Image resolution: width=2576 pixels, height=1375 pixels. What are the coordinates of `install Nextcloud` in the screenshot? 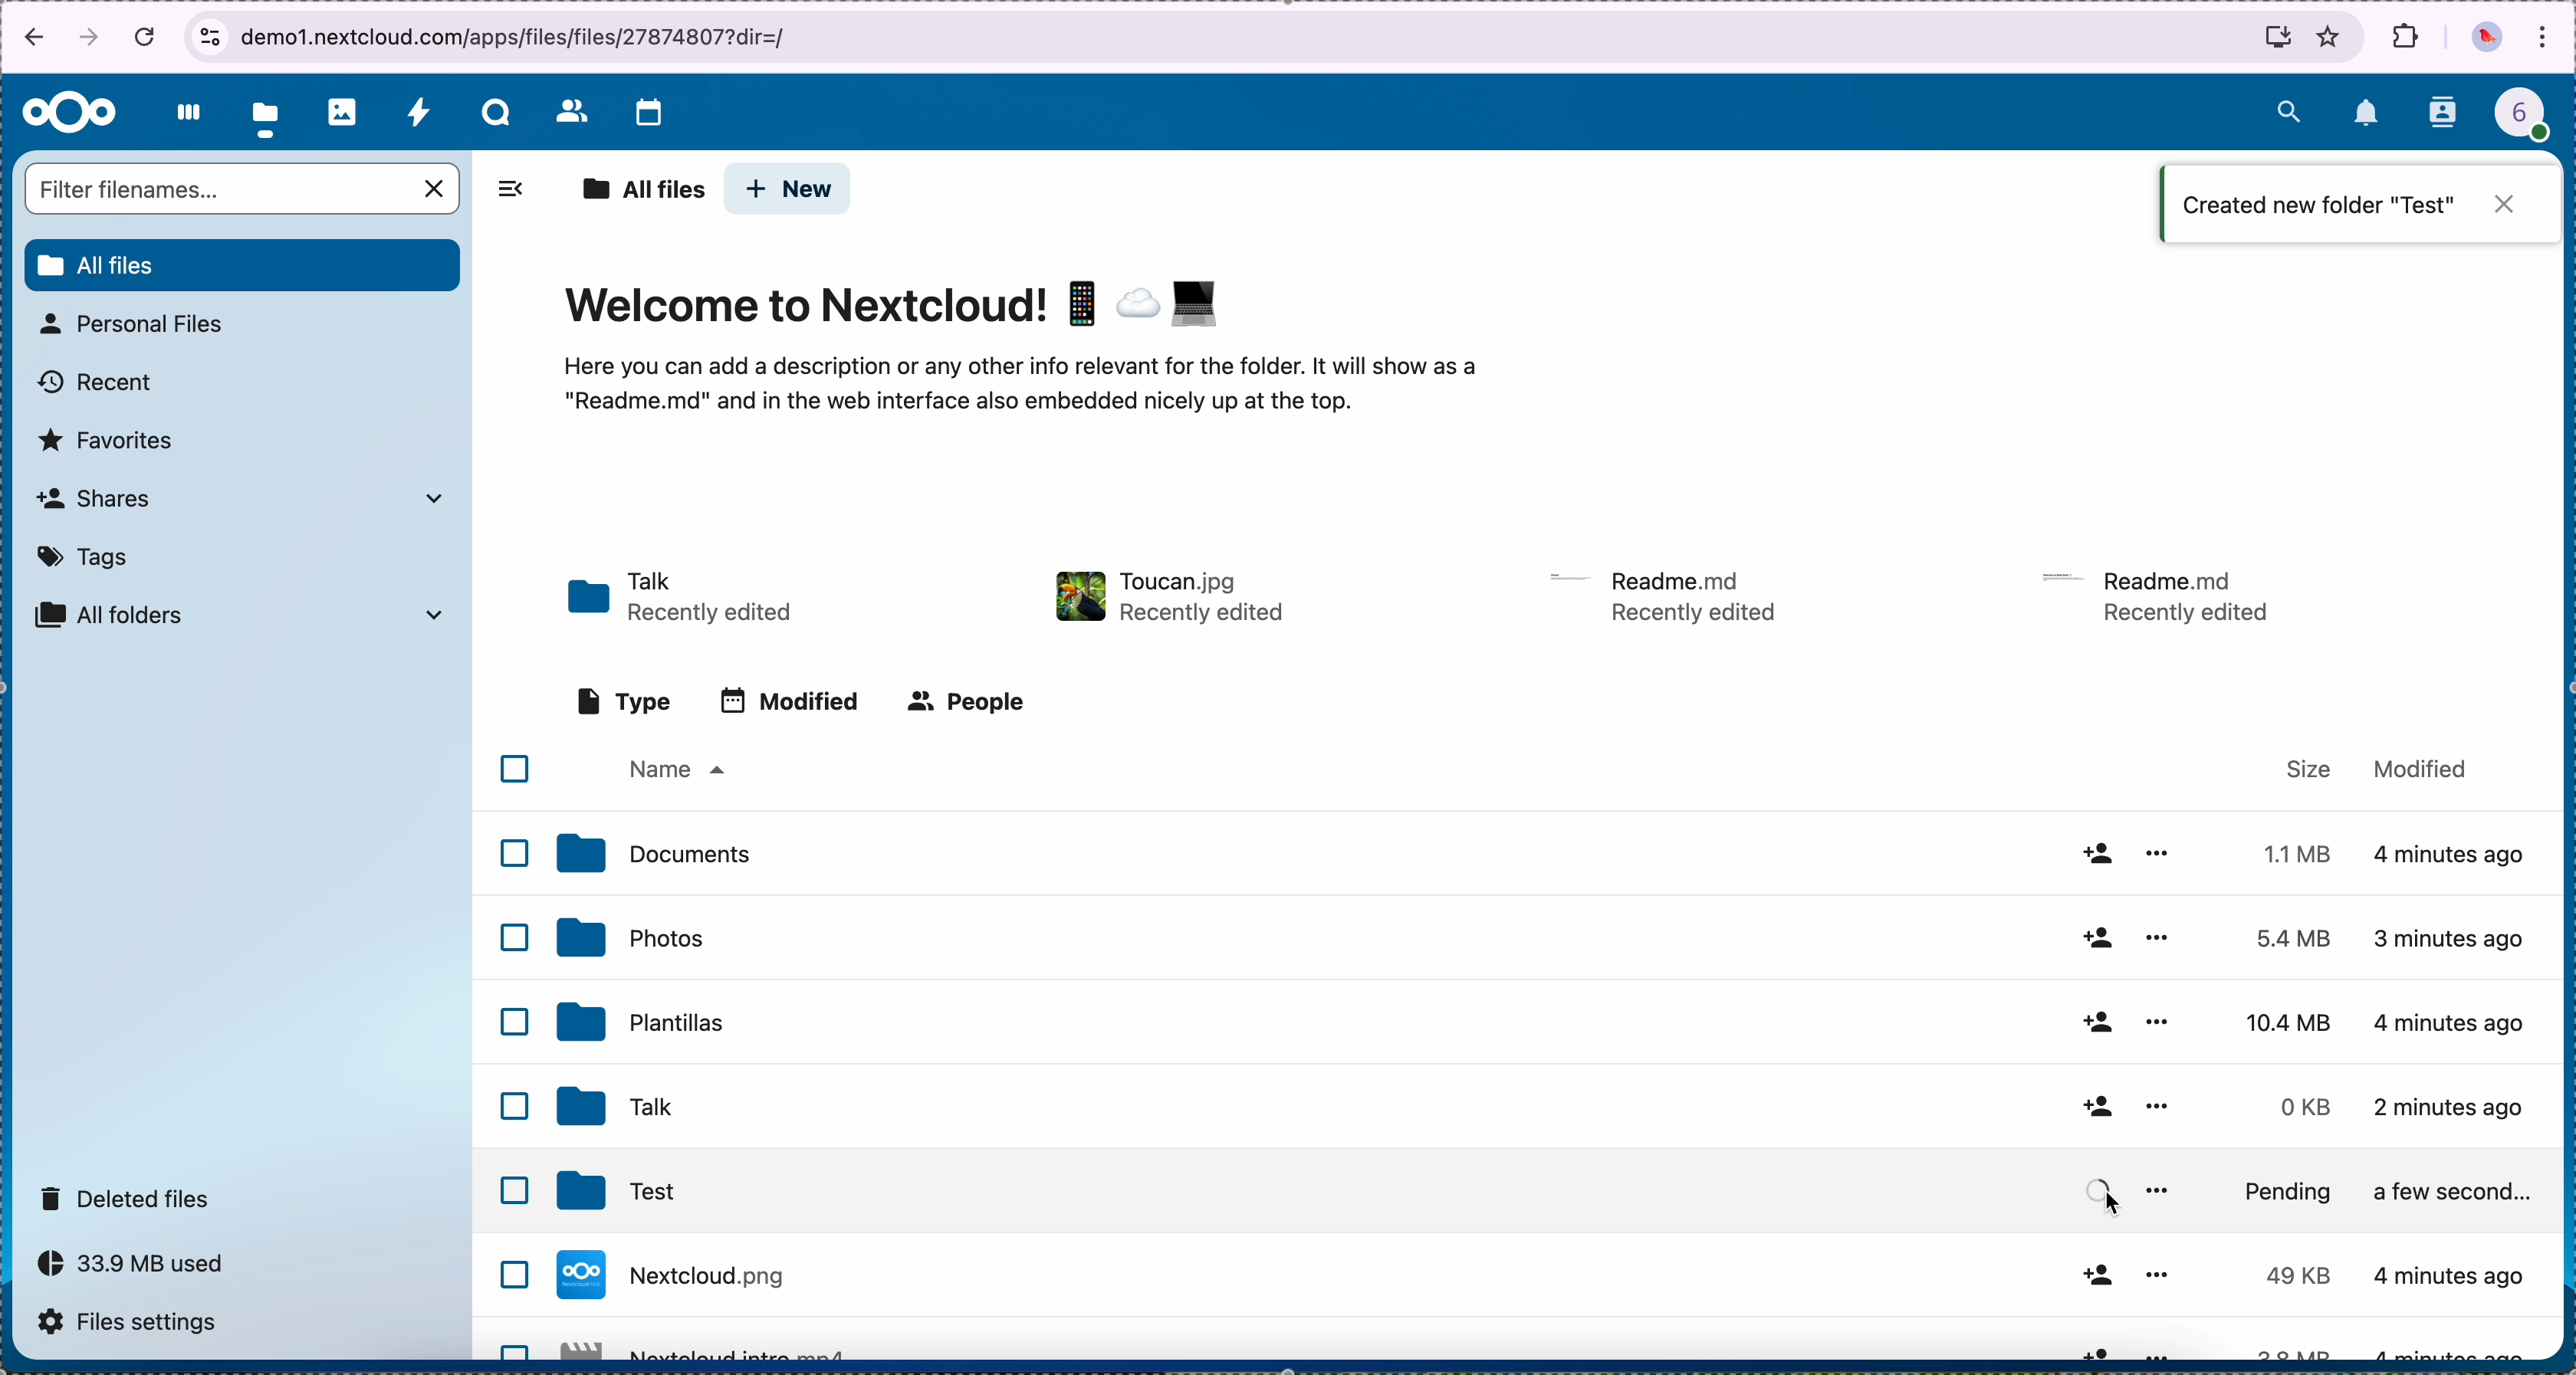 It's located at (2278, 41).